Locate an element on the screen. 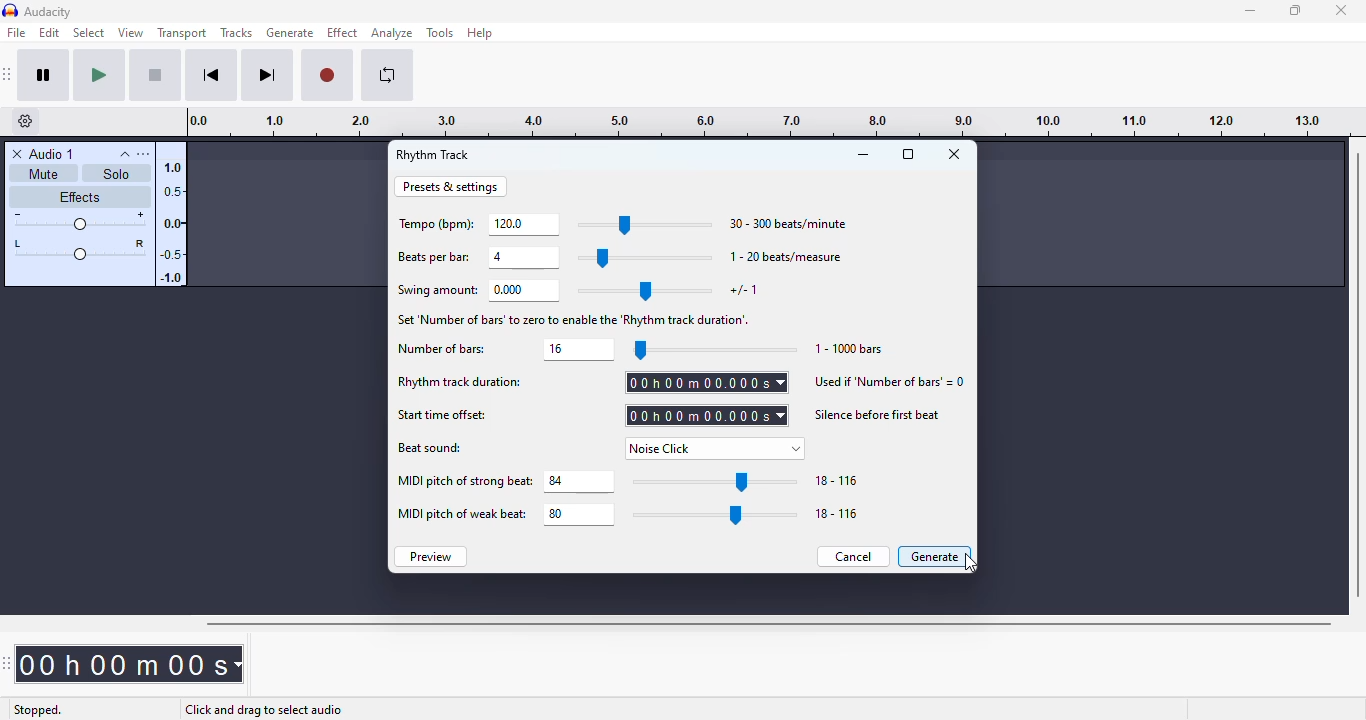 Image resolution: width=1366 pixels, height=720 pixels. silence before first beat is located at coordinates (879, 413).